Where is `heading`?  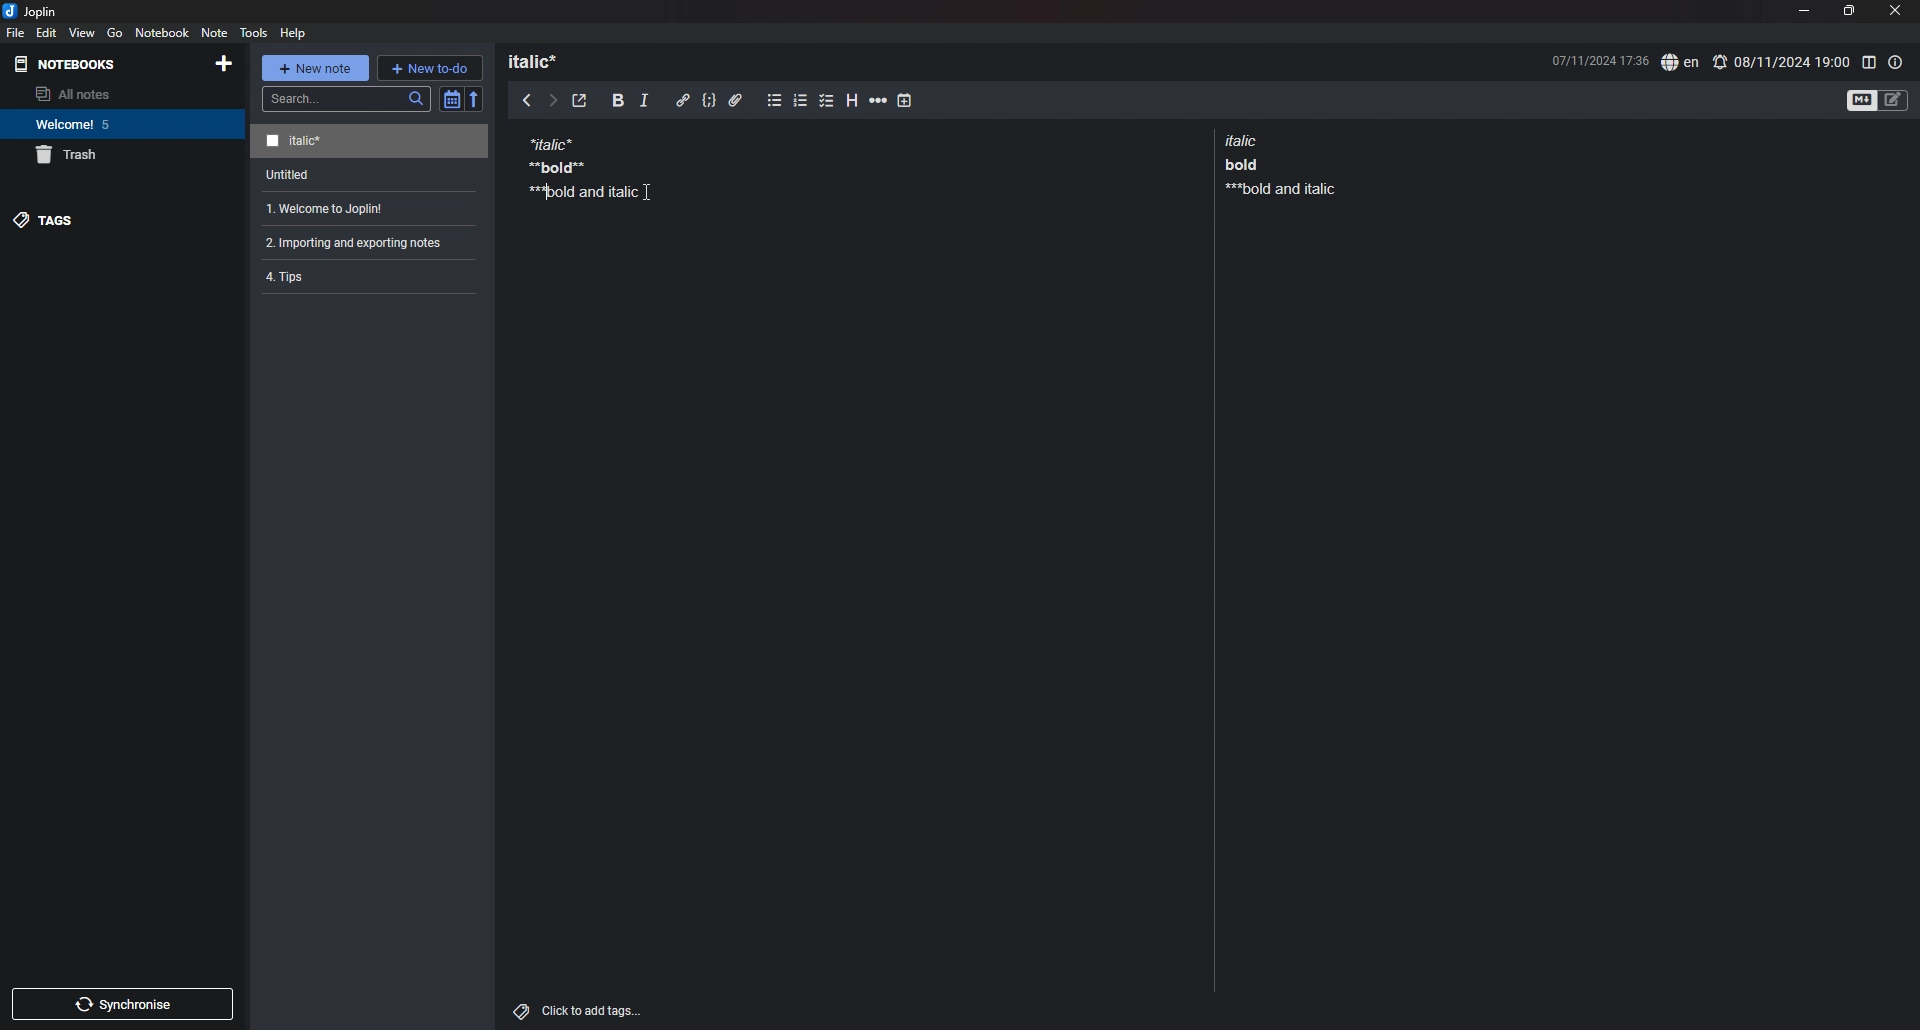 heading is located at coordinates (542, 61).